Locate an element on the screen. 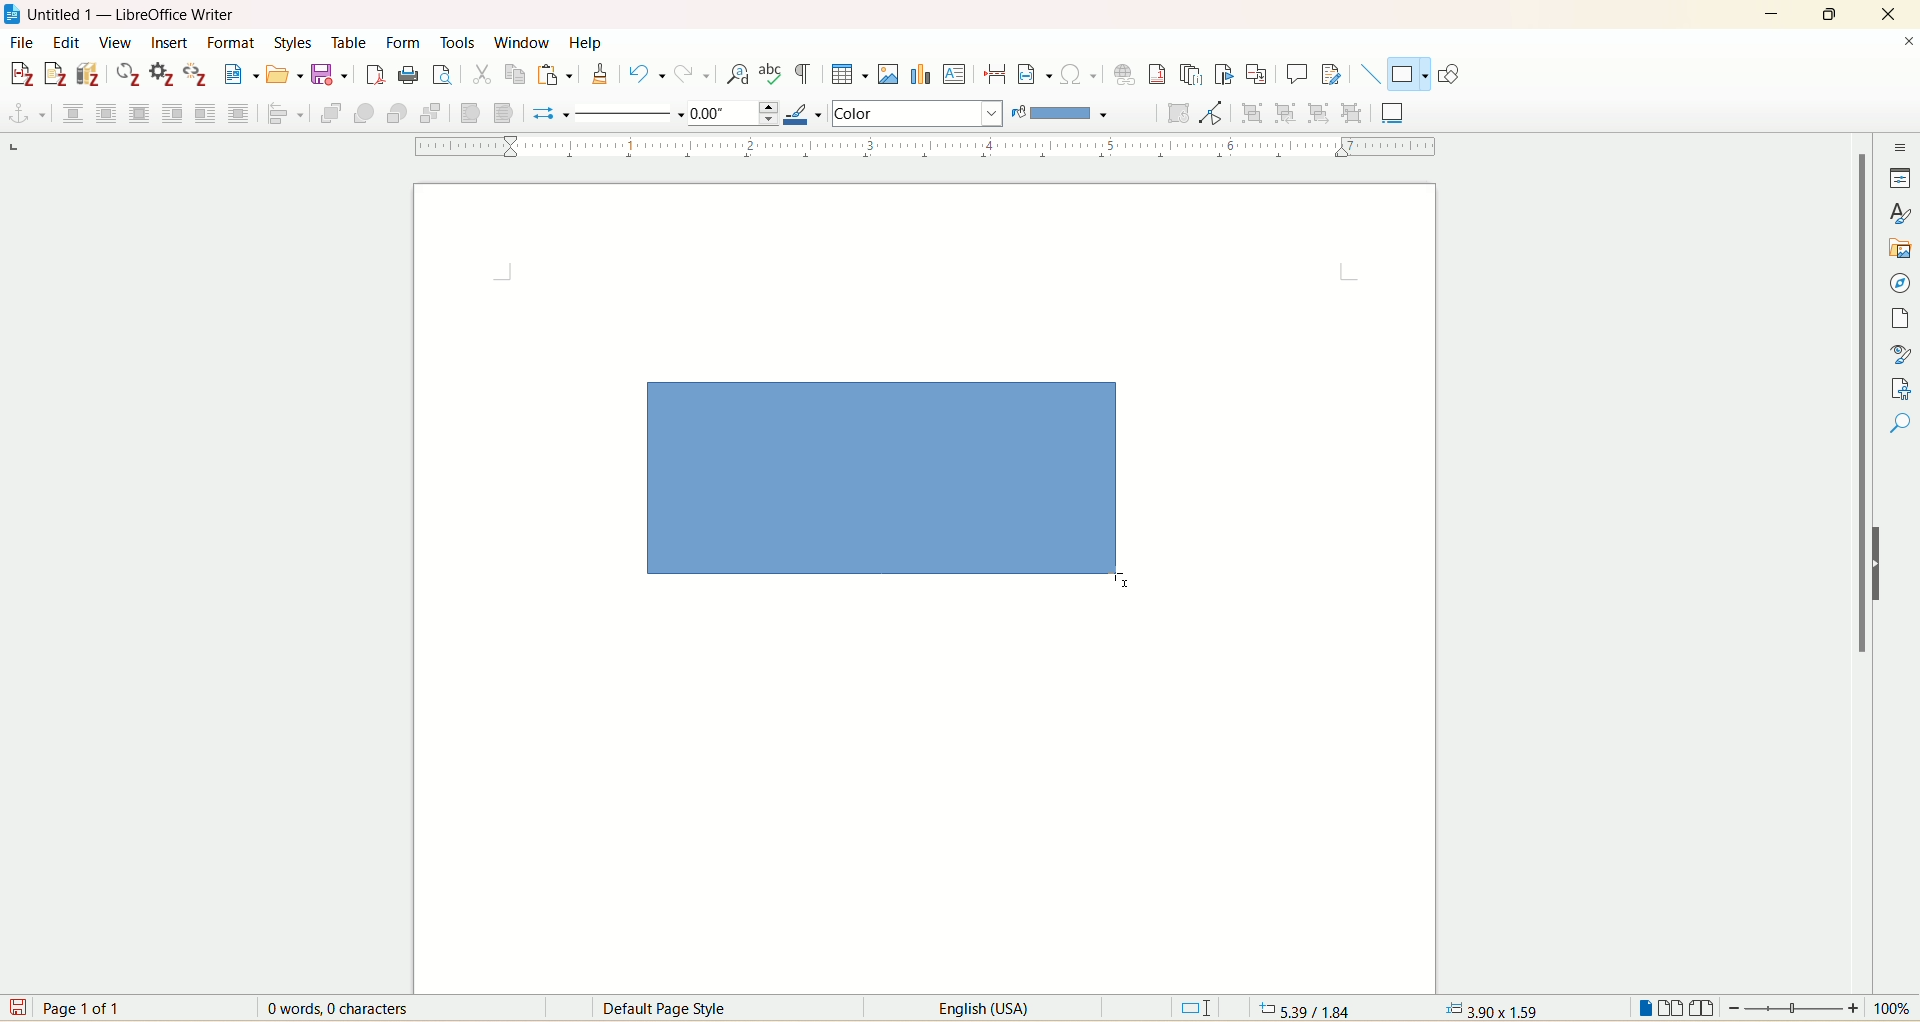 The image size is (1920, 1022). book view is located at coordinates (1702, 1008).